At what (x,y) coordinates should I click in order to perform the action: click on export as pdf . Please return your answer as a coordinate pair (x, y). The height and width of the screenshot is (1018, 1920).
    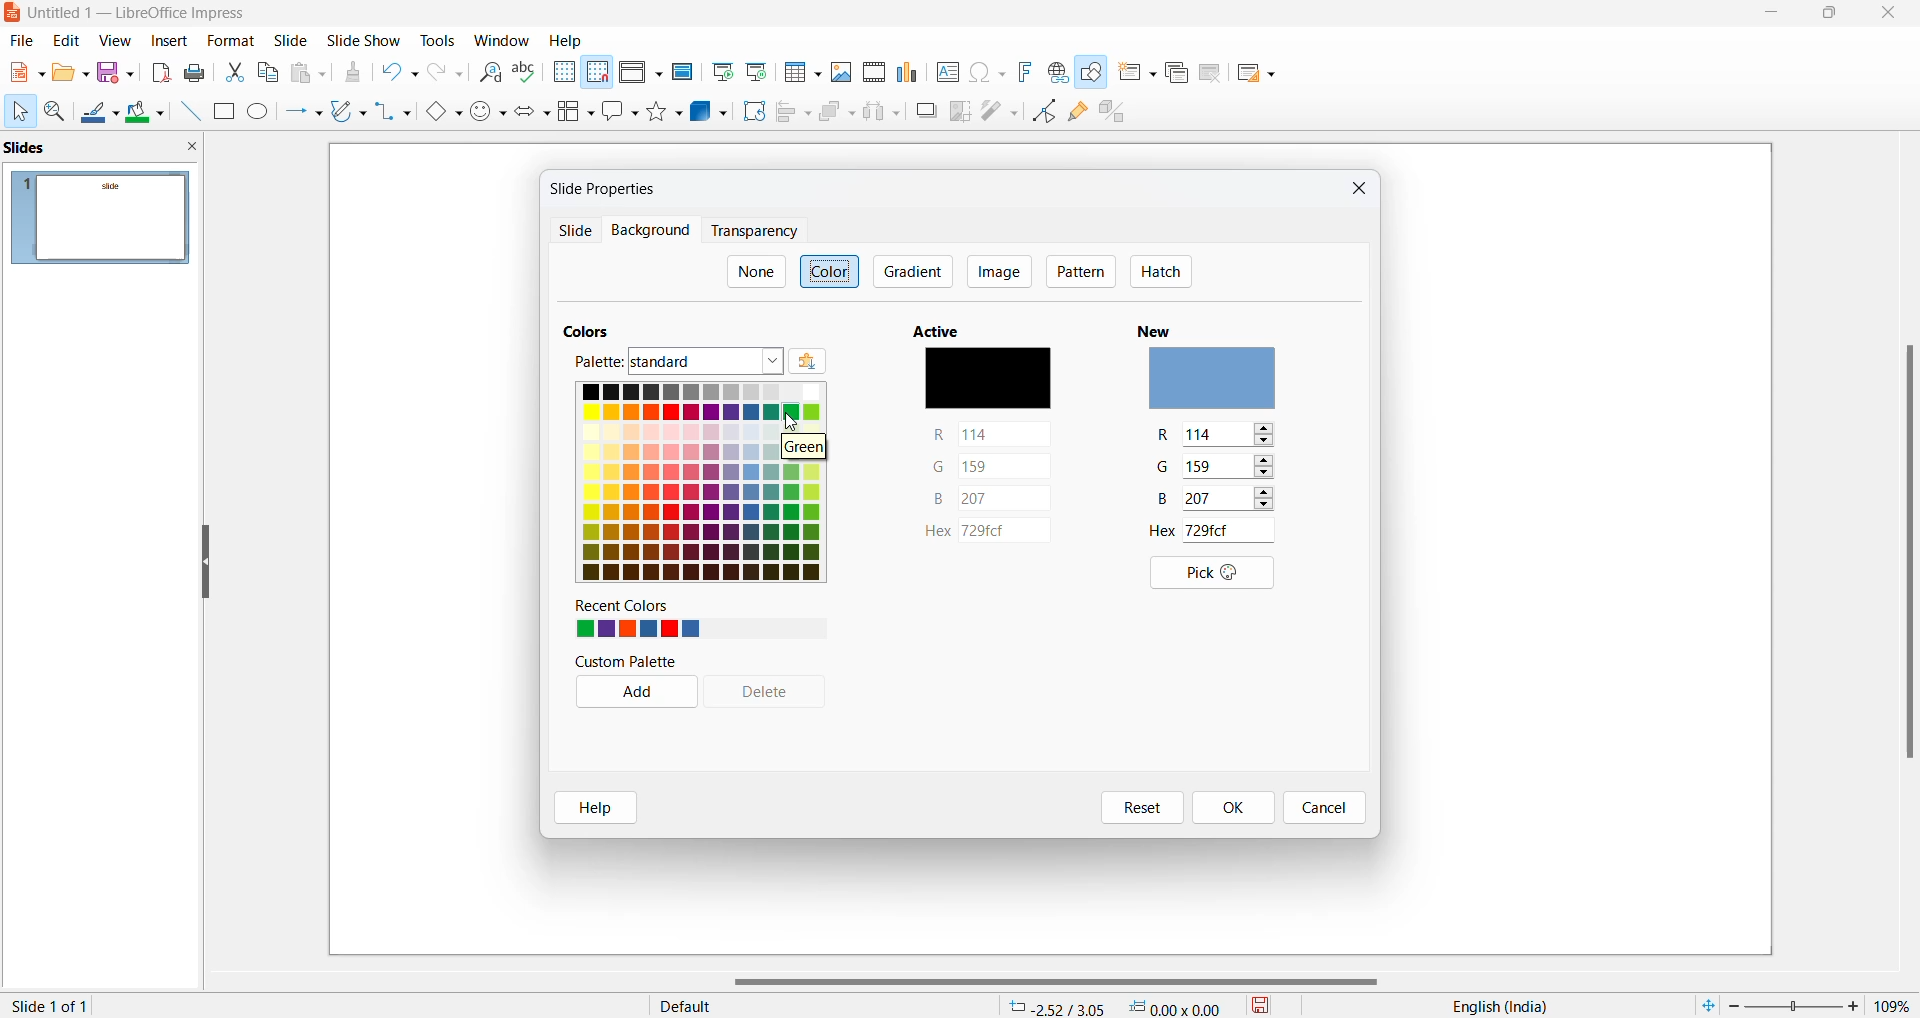
    Looking at the image, I should click on (160, 72).